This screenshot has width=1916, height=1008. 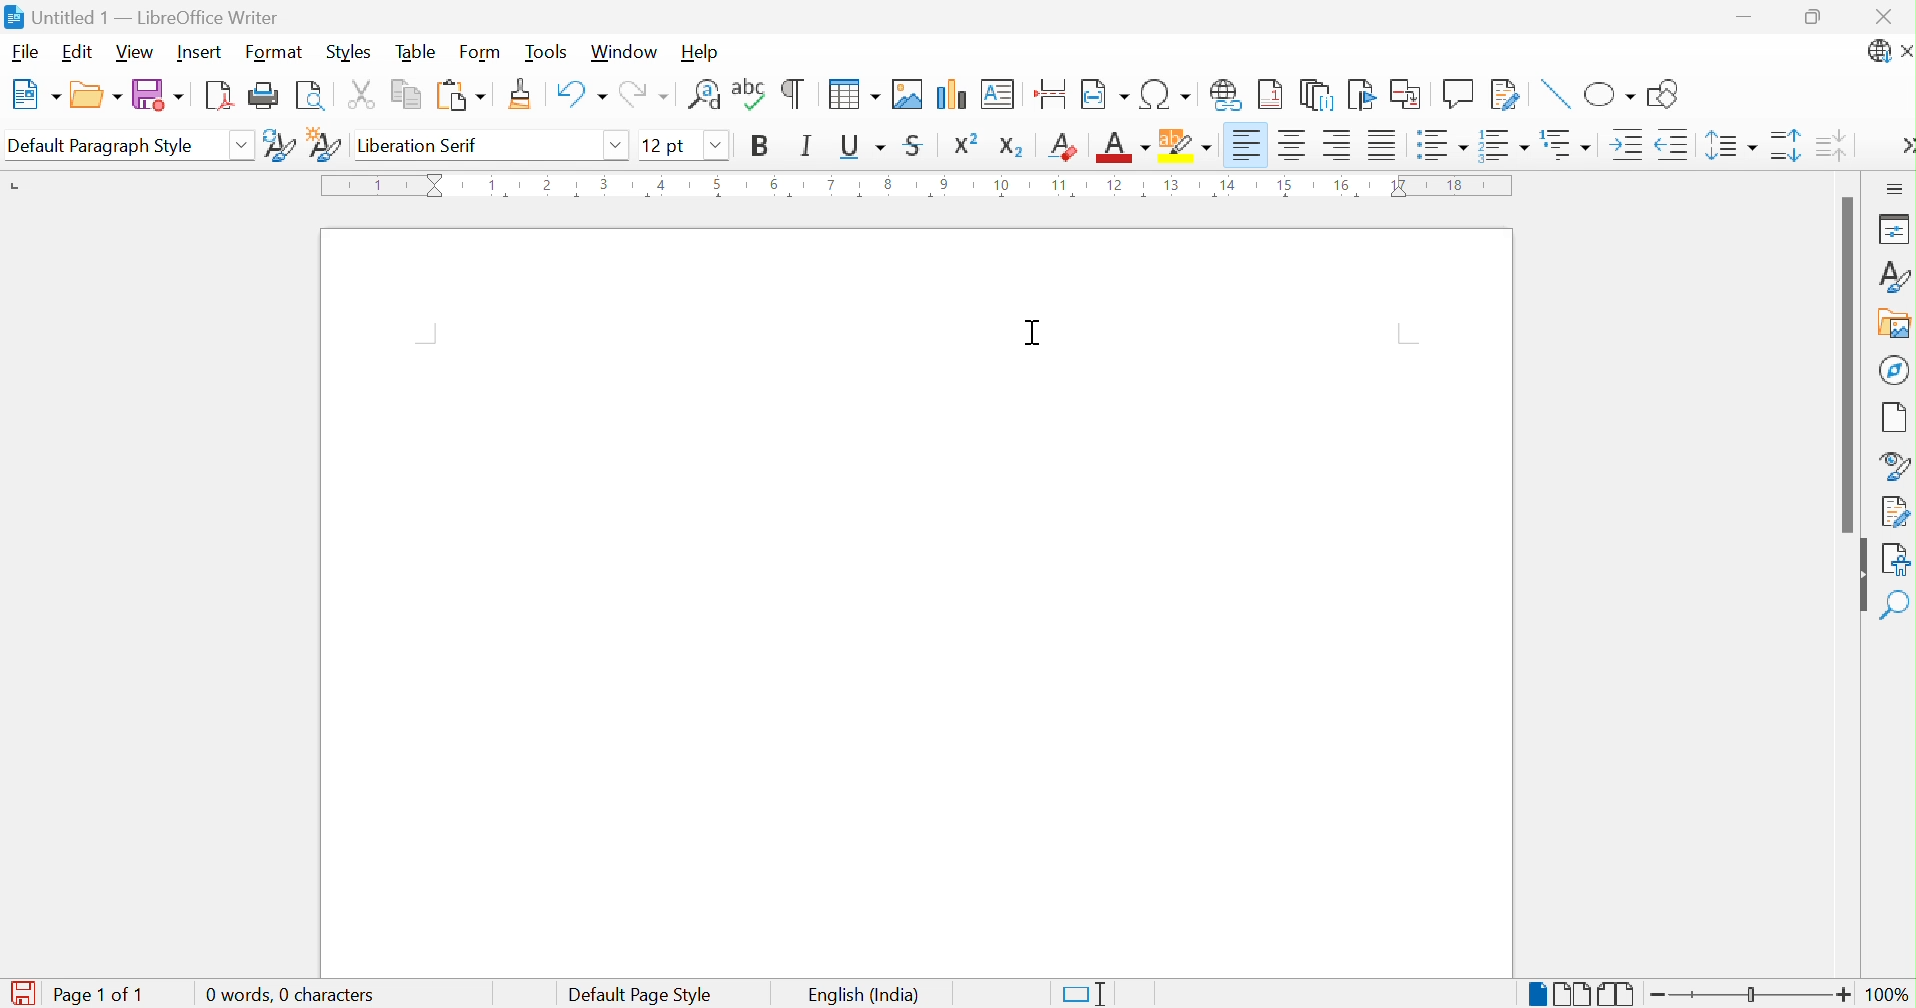 I want to click on Insert comment, so click(x=1456, y=96).